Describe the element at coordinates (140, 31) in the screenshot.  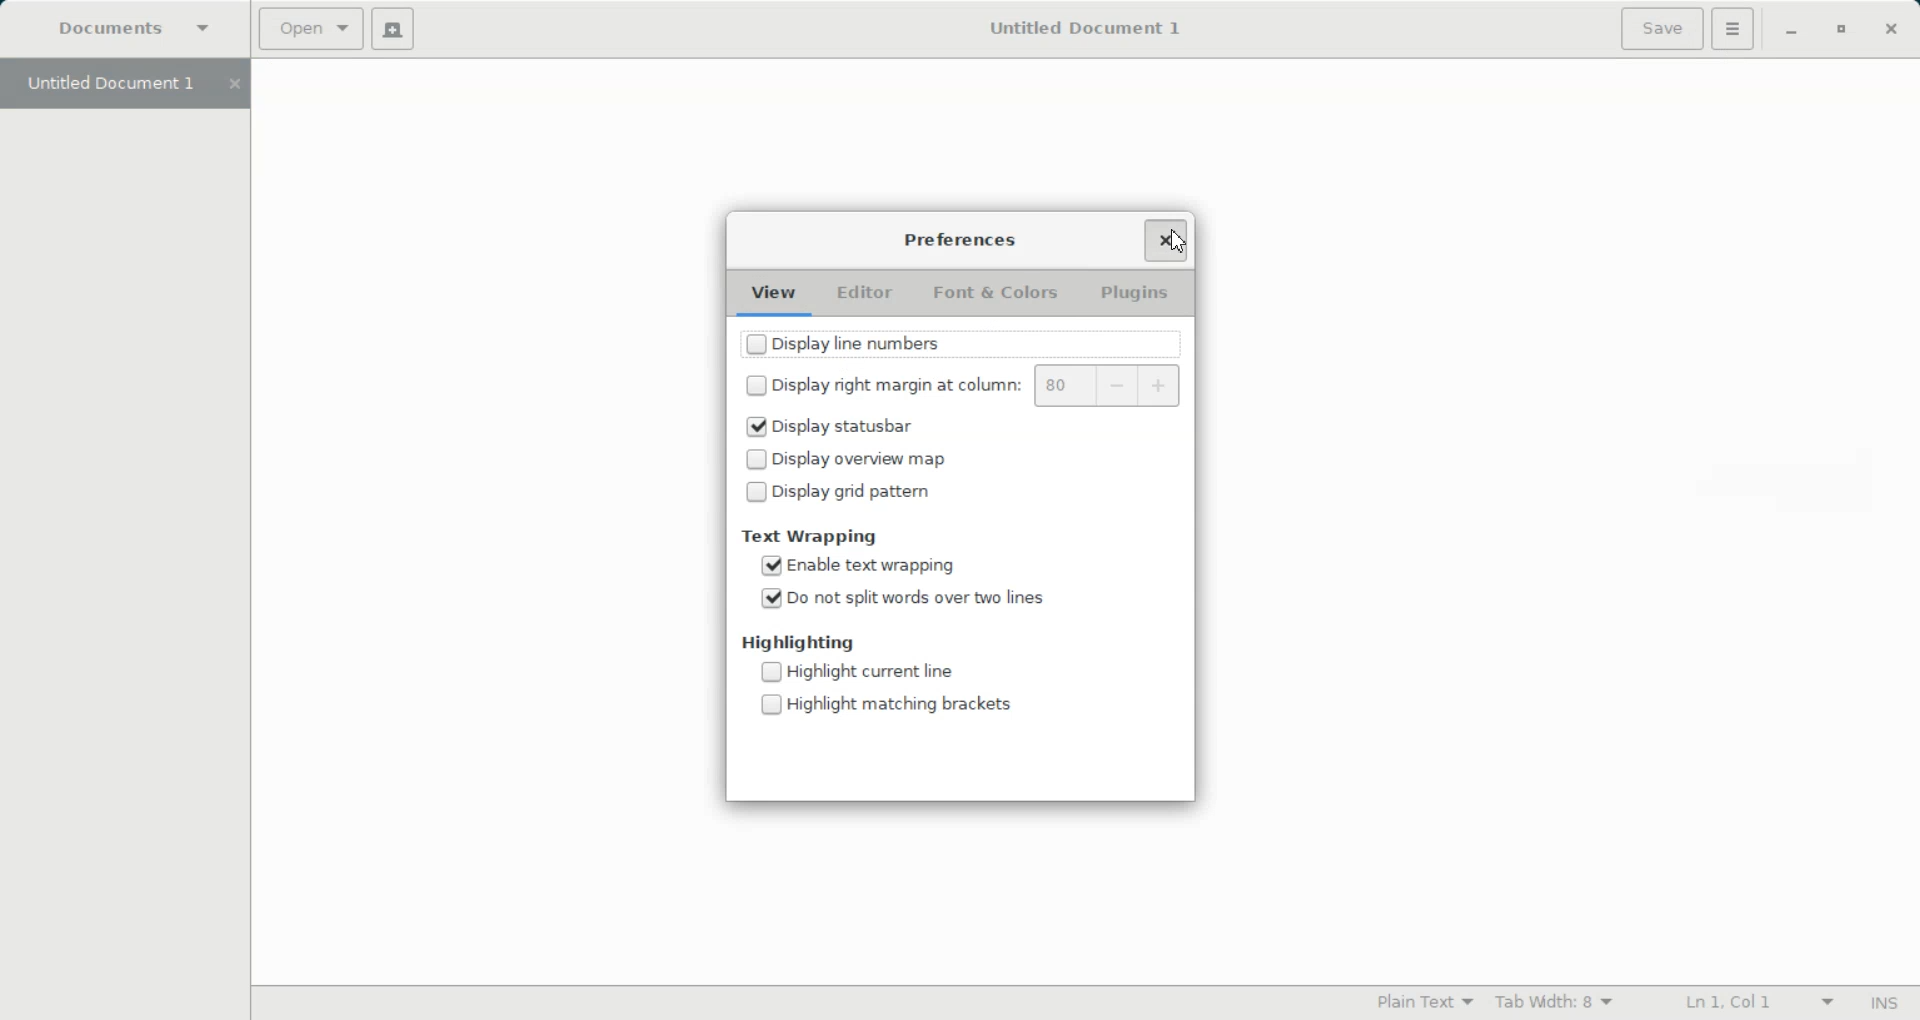
I see `Document ` at that location.